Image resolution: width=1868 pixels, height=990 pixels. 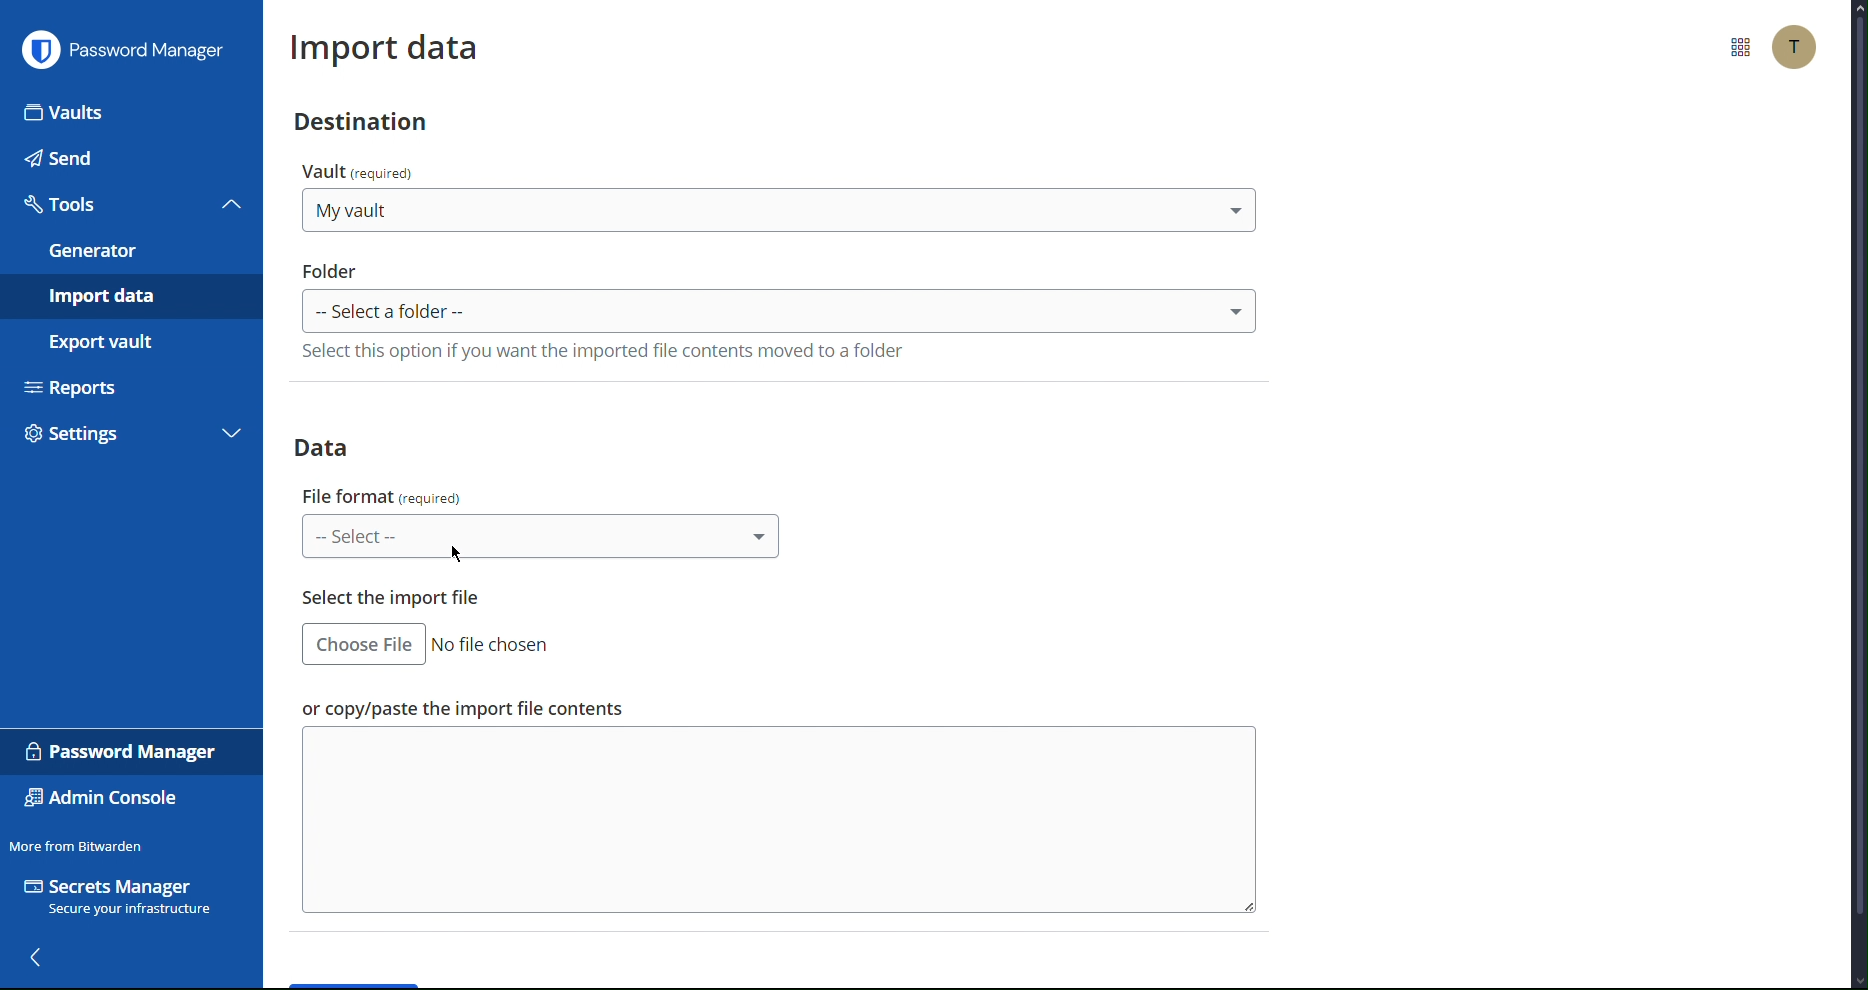 I want to click on copy/paste the import file contents, so click(x=462, y=706).